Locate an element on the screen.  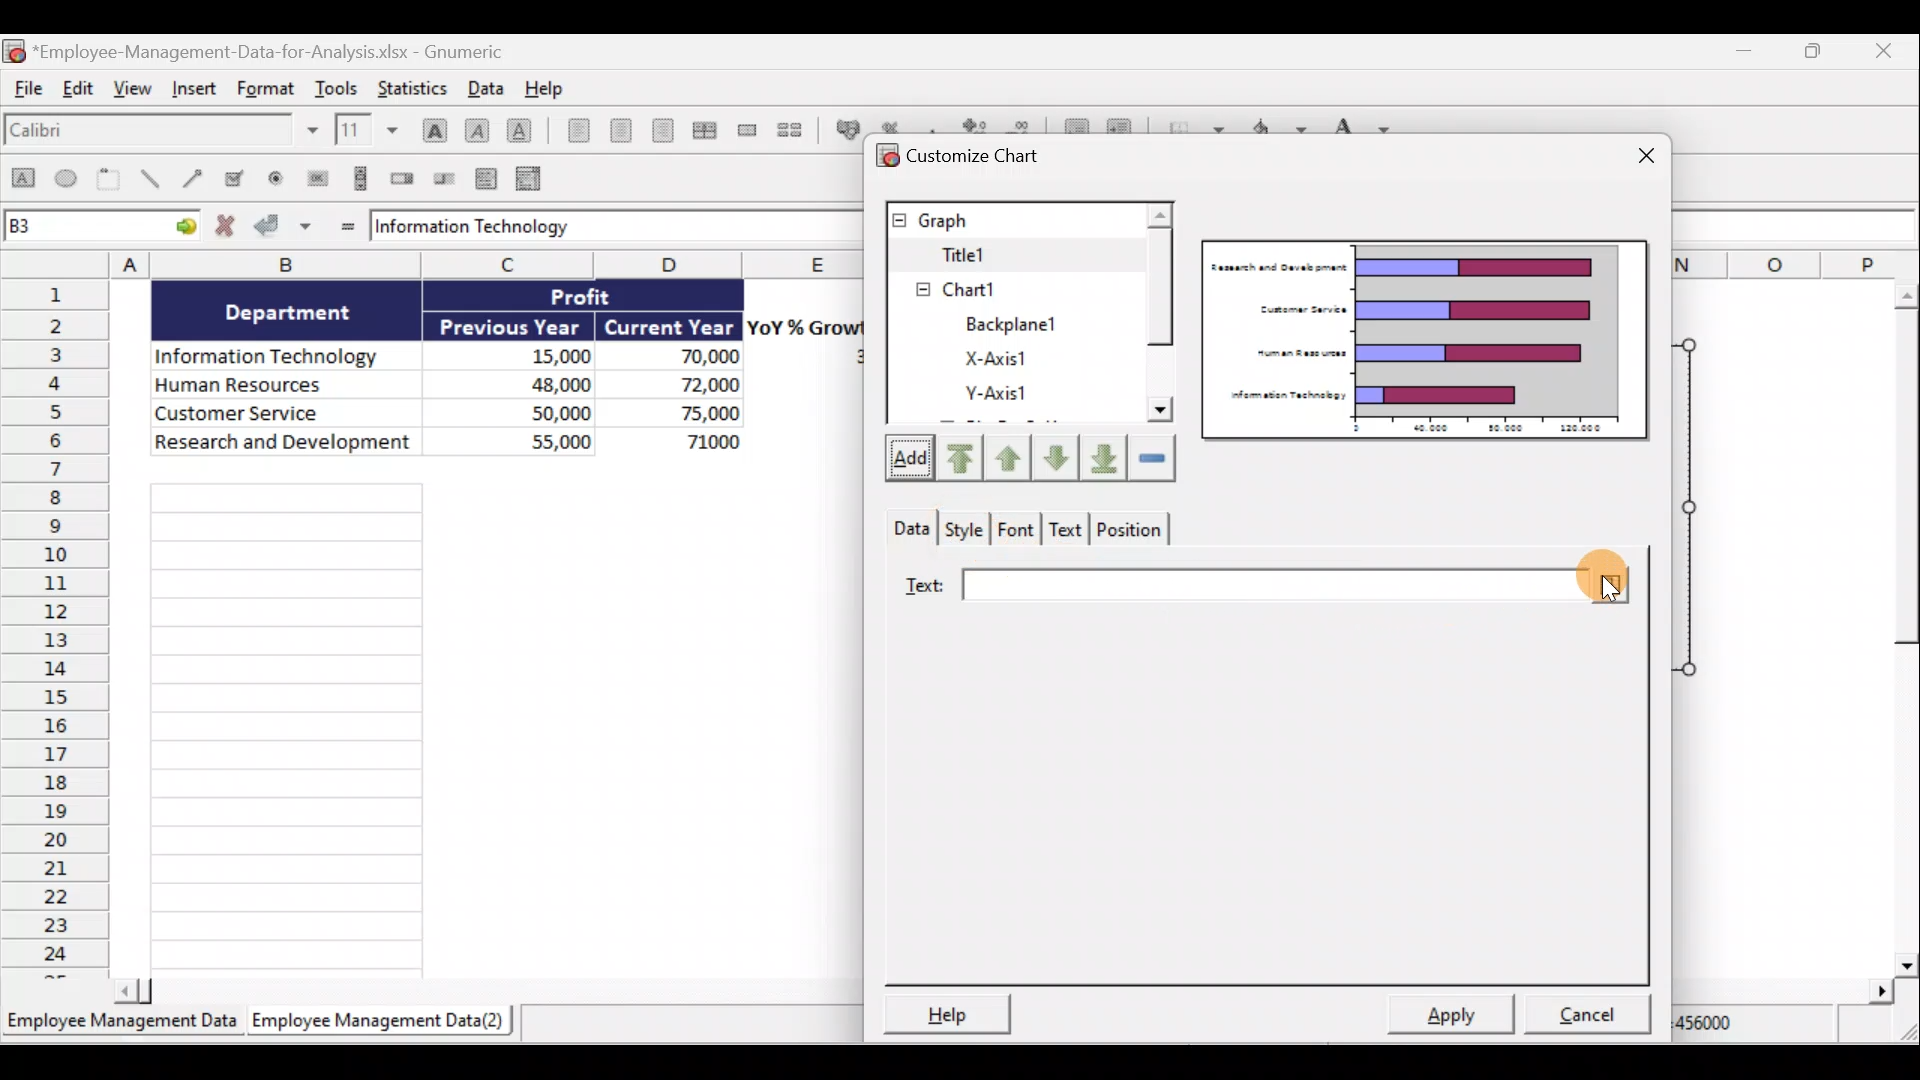
Create a rectangle object is located at coordinates (22, 183).